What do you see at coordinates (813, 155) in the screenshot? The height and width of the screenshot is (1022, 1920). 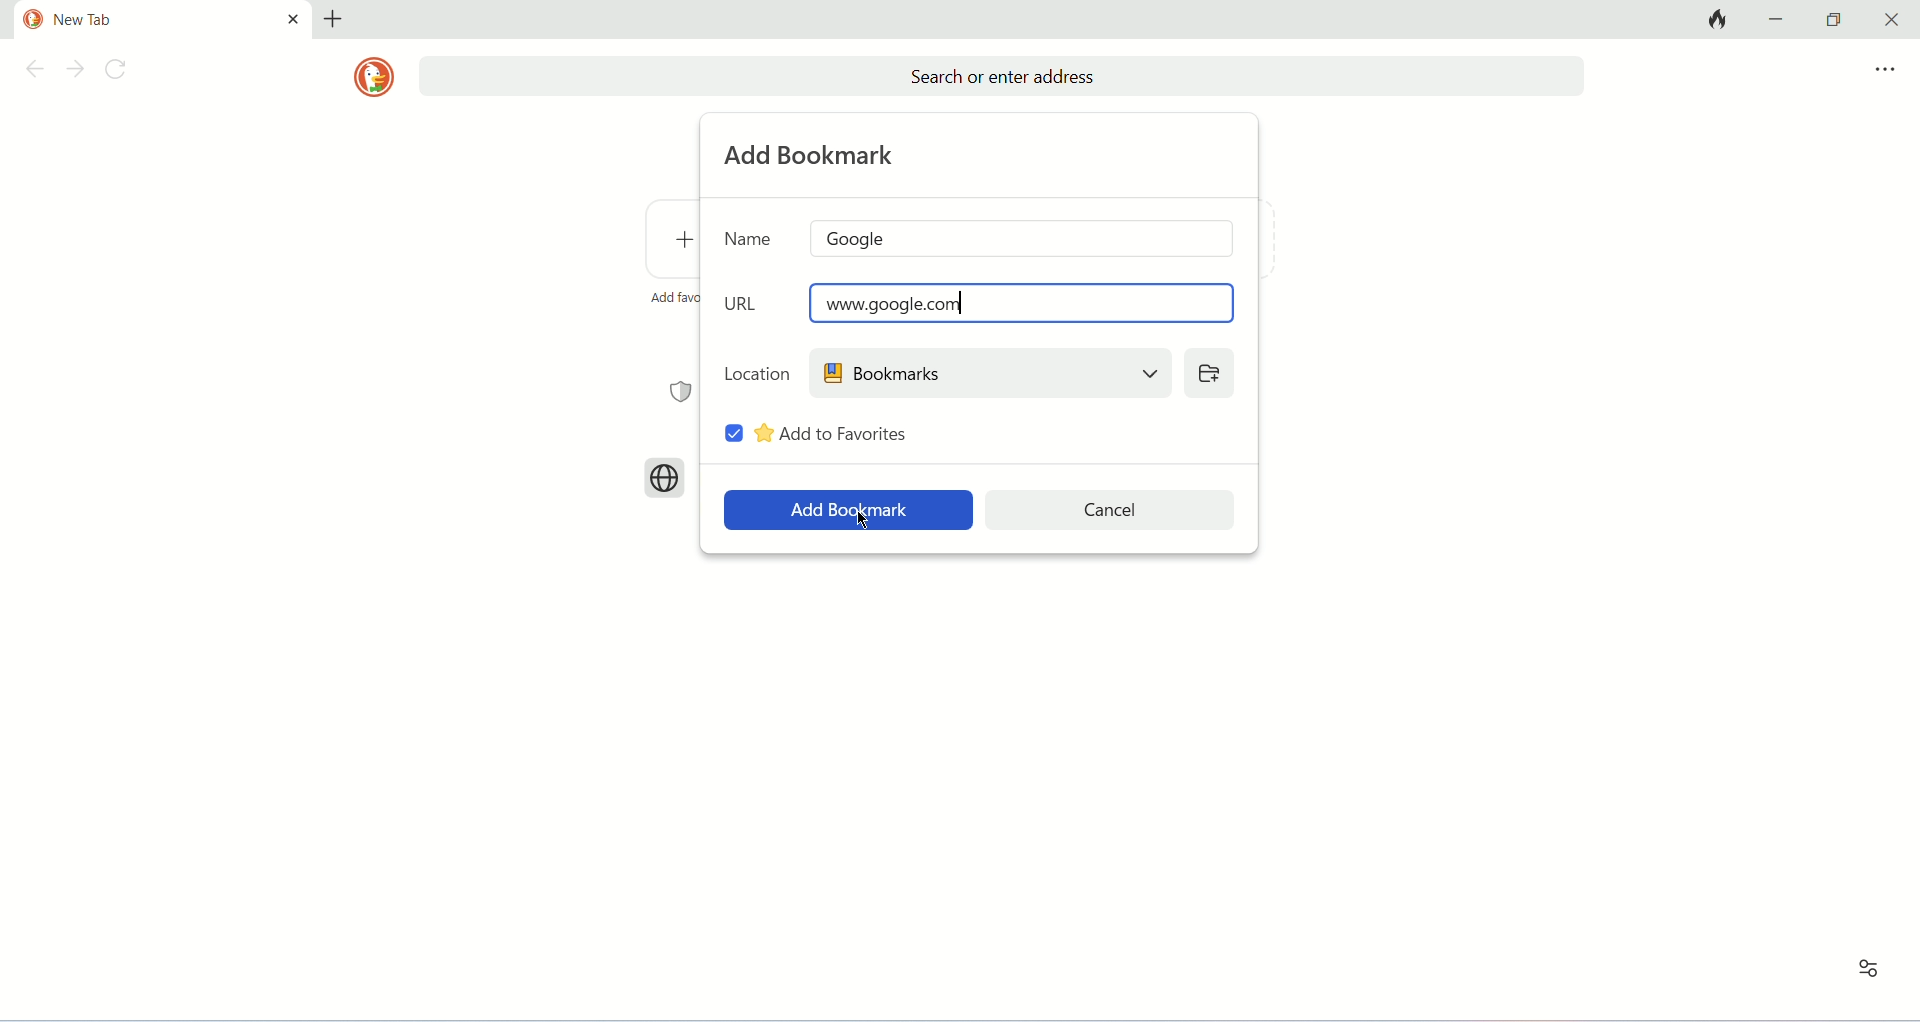 I see `add bookmark` at bounding box center [813, 155].